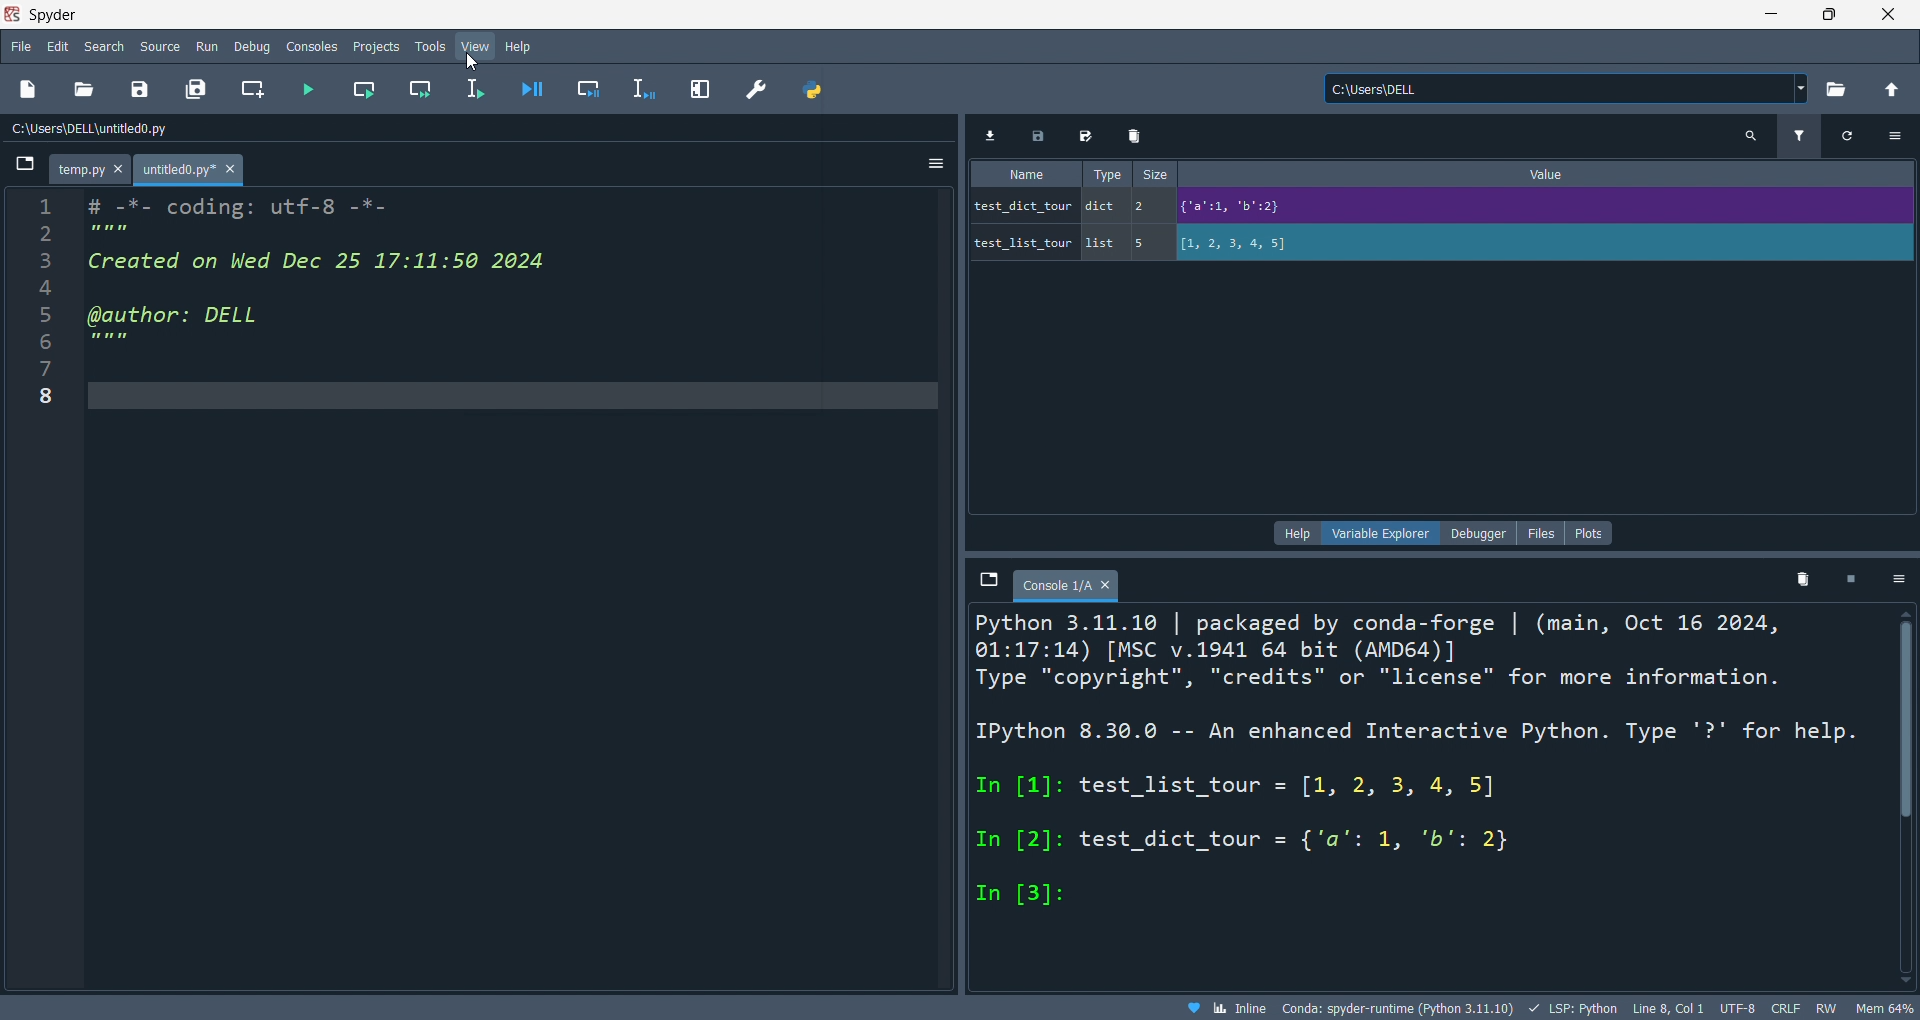 Image resolution: width=1920 pixels, height=1020 pixels. What do you see at coordinates (995, 136) in the screenshot?
I see `import` at bounding box center [995, 136].